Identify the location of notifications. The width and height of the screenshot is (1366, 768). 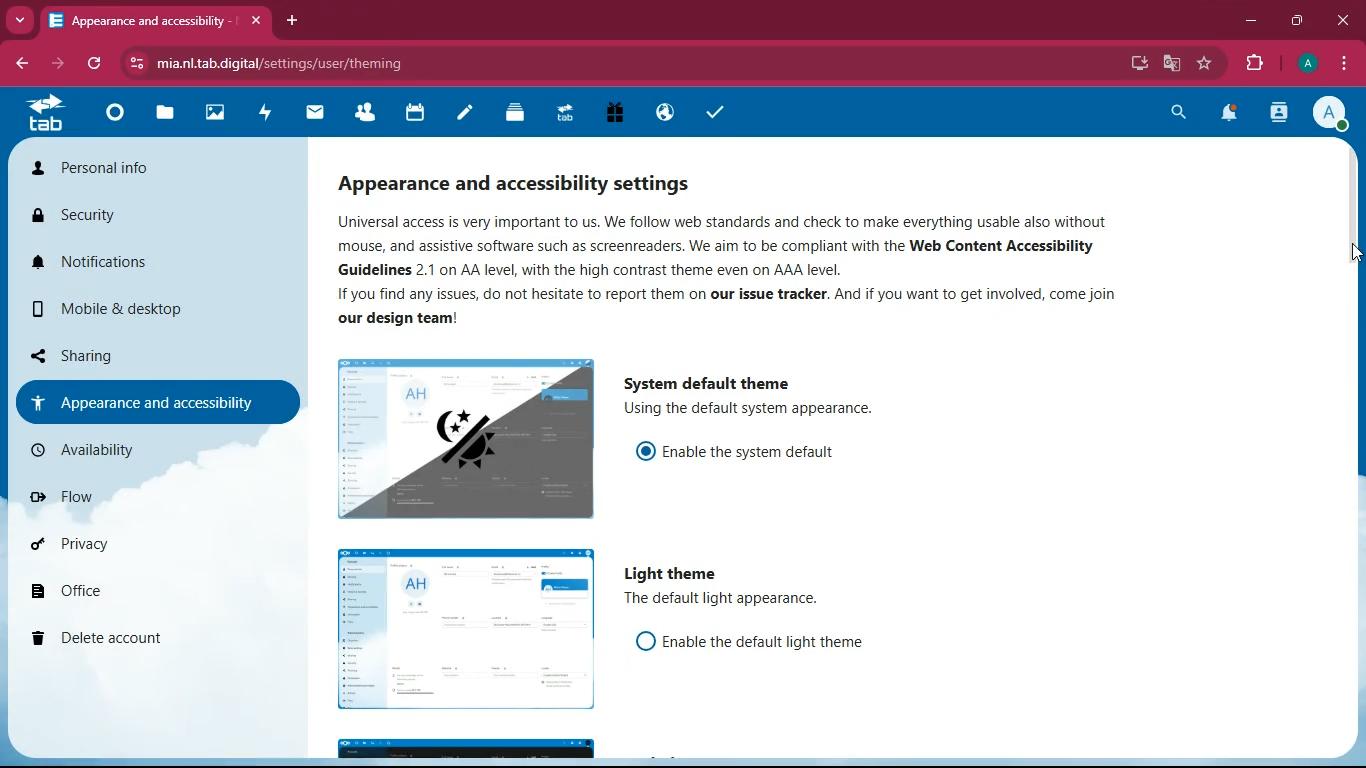
(1232, 114).